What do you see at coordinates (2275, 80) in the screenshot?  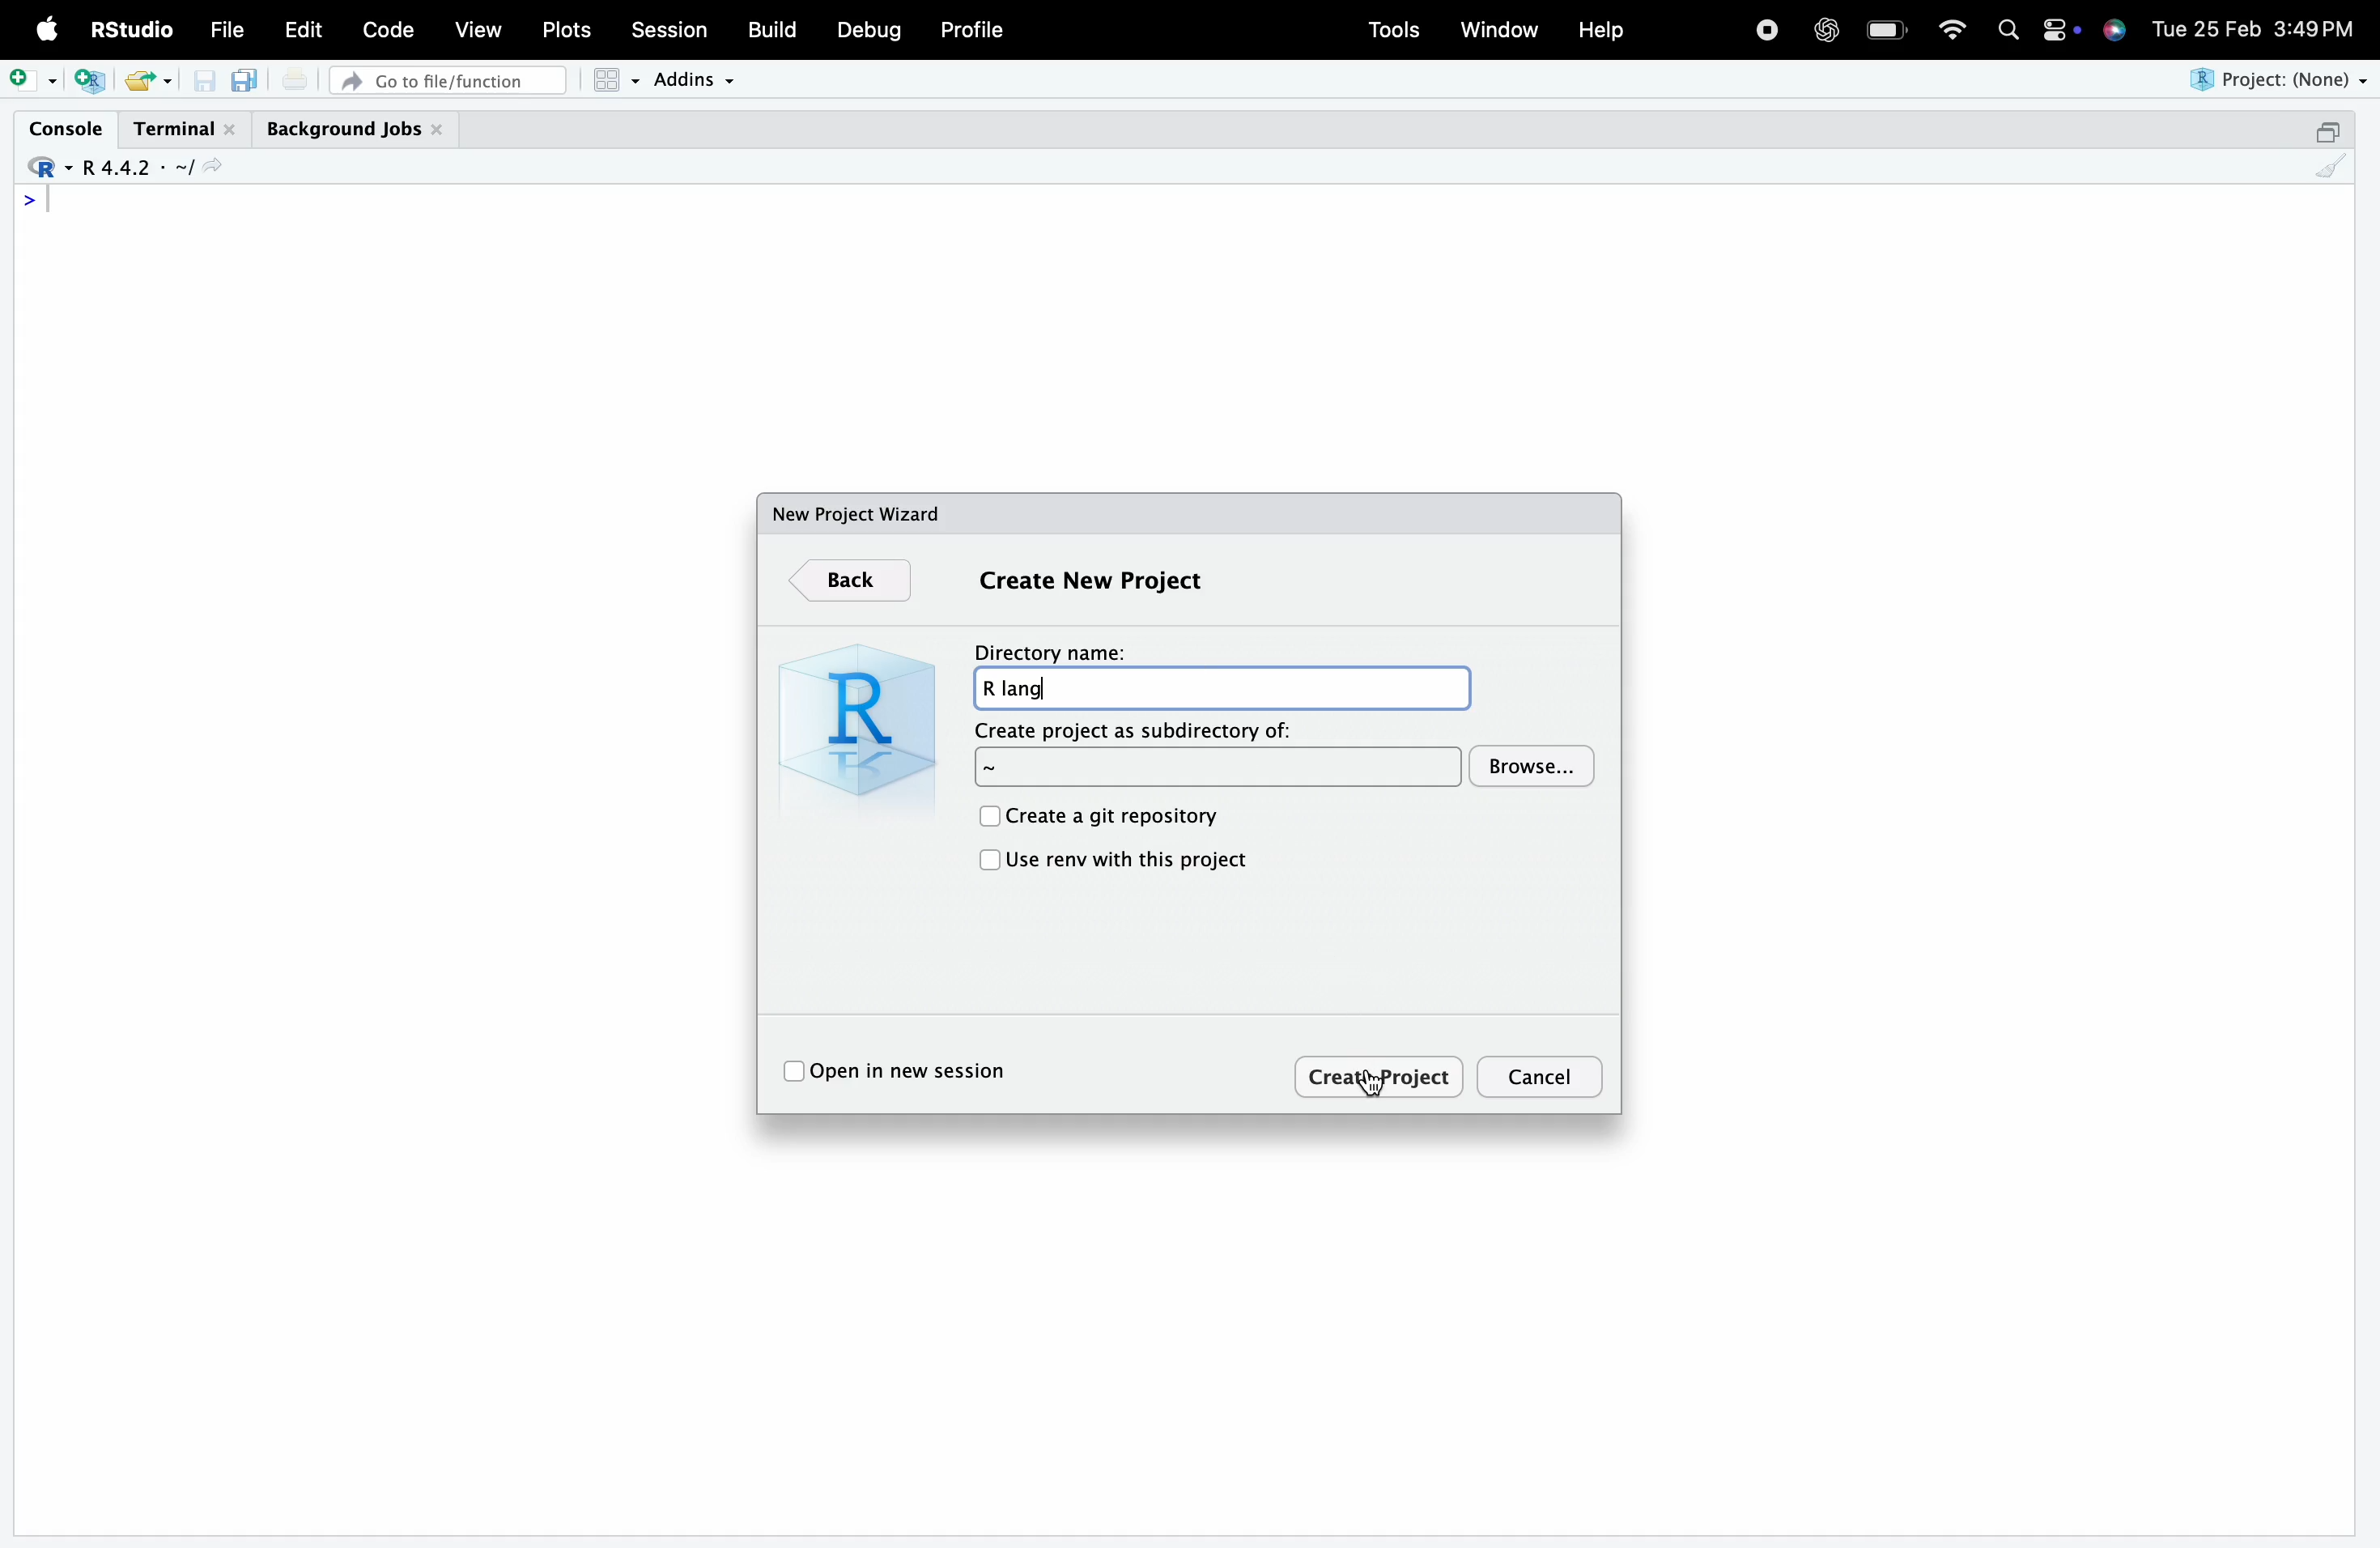 I see `Project: (None)` at bounding box center [2275, 80].